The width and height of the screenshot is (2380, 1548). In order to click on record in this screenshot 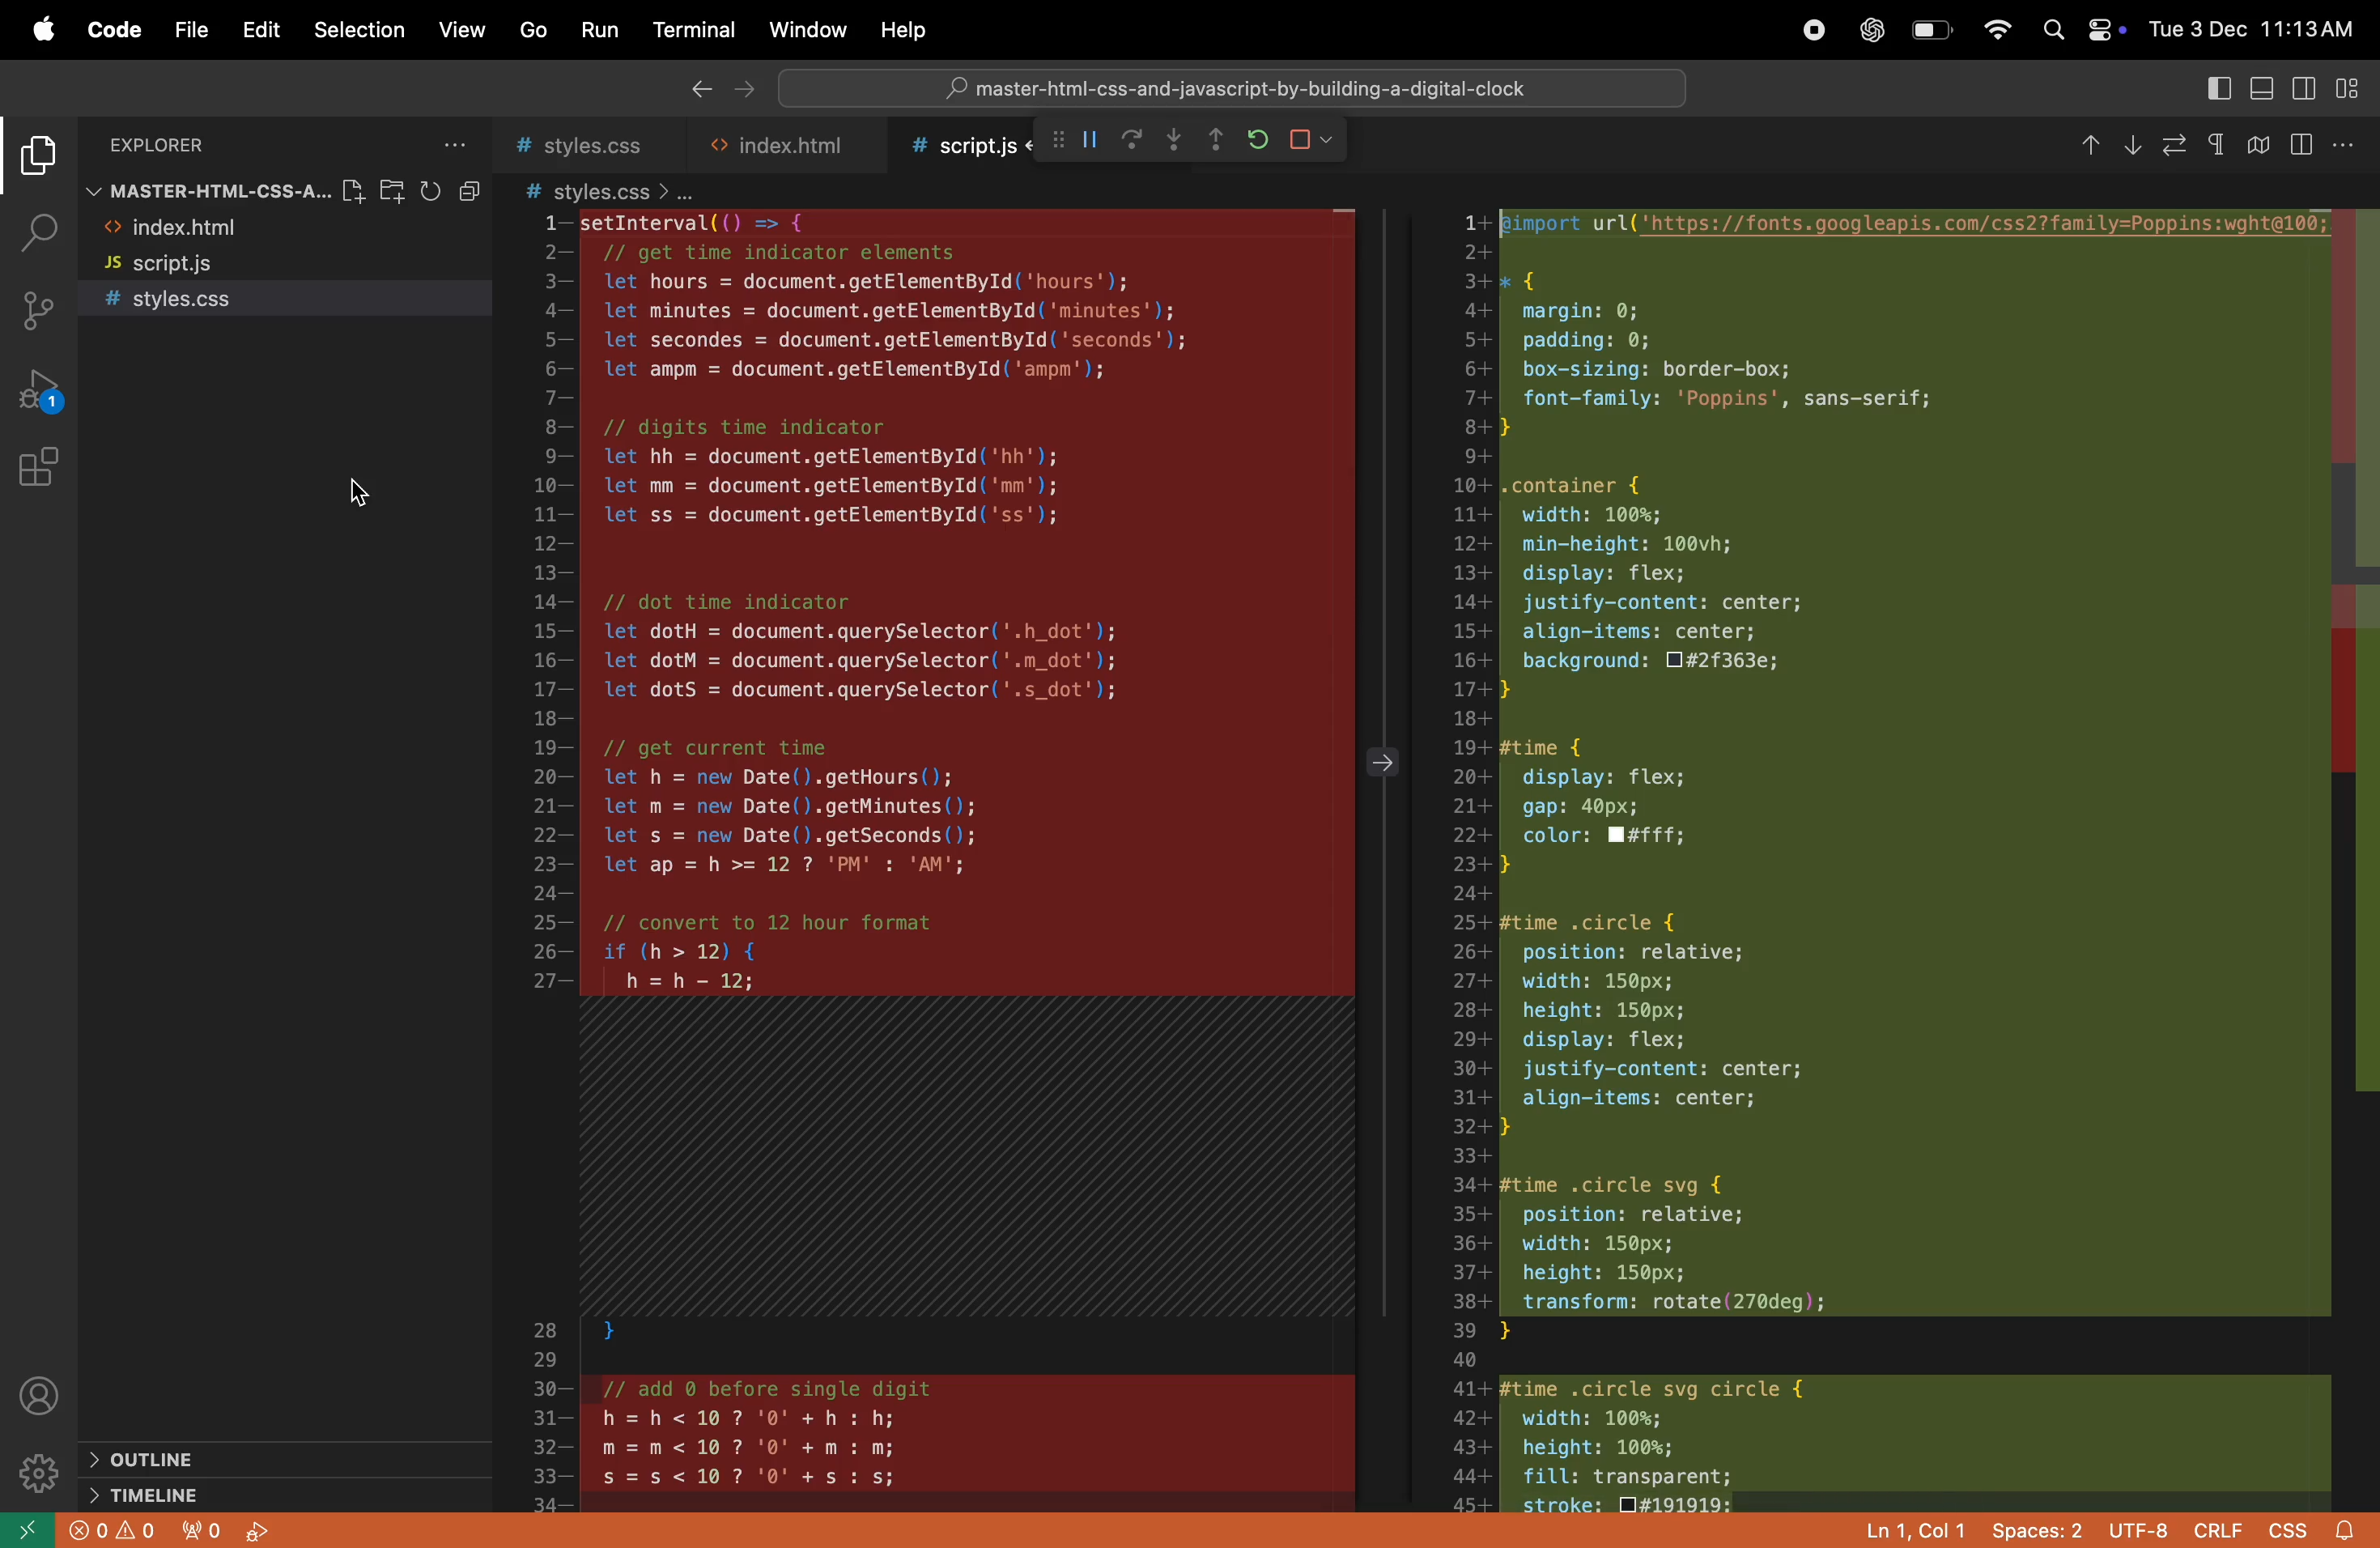, I will do `click(1811, 30)`.